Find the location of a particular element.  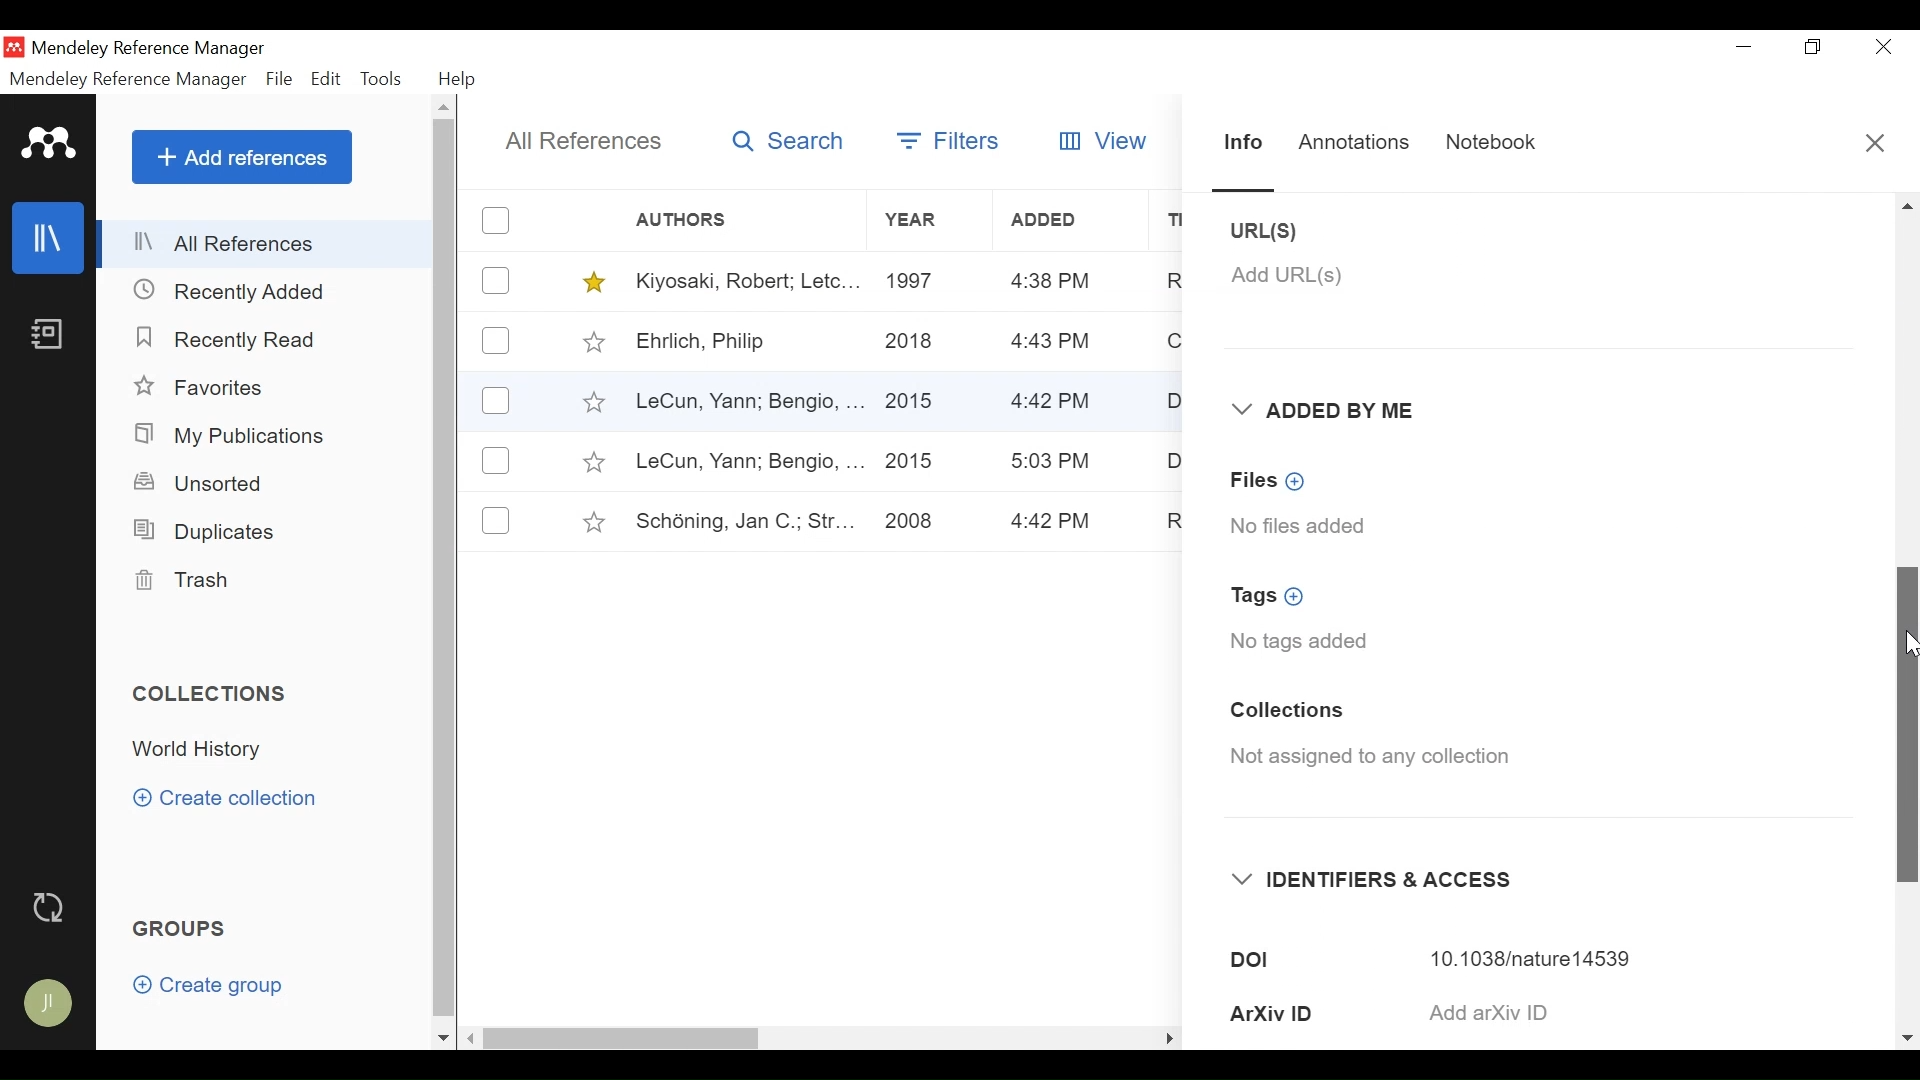

Vertical Scroll bar is located at coordinates (448, 572).